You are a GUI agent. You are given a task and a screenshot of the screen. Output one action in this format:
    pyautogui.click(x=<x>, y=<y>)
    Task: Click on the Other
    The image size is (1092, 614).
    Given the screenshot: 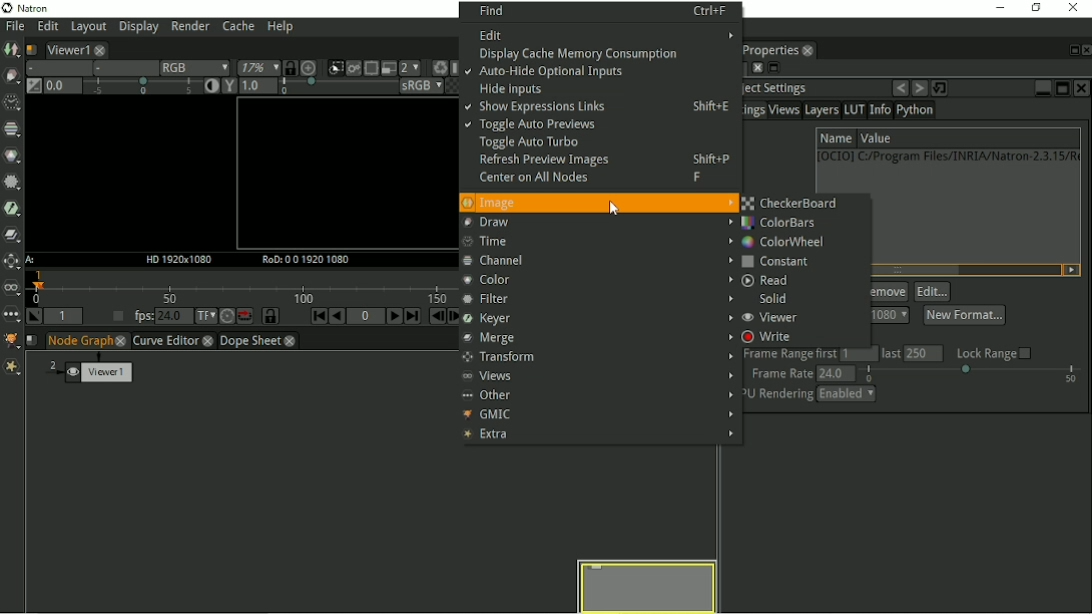 What is the action you would take?
    pyautogui.click(x=598, y=394)
    